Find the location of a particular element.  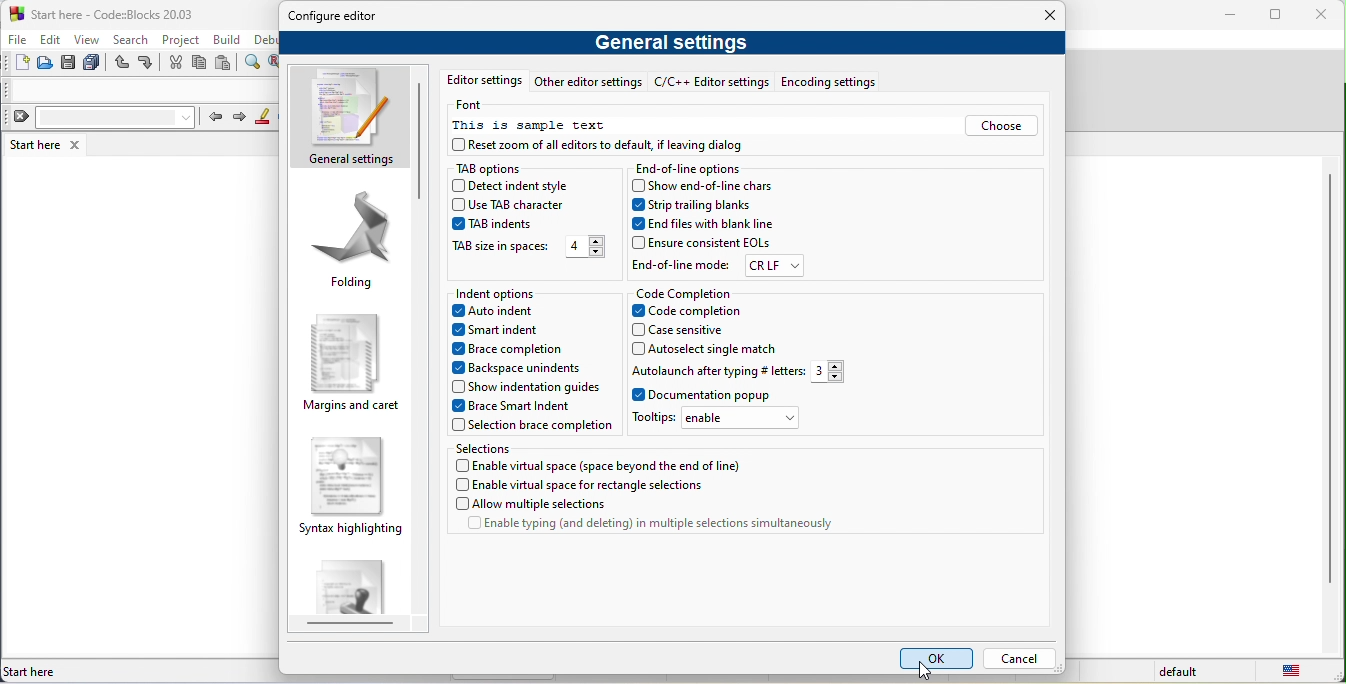

backspace unindents is located at coordinates (517, 369).